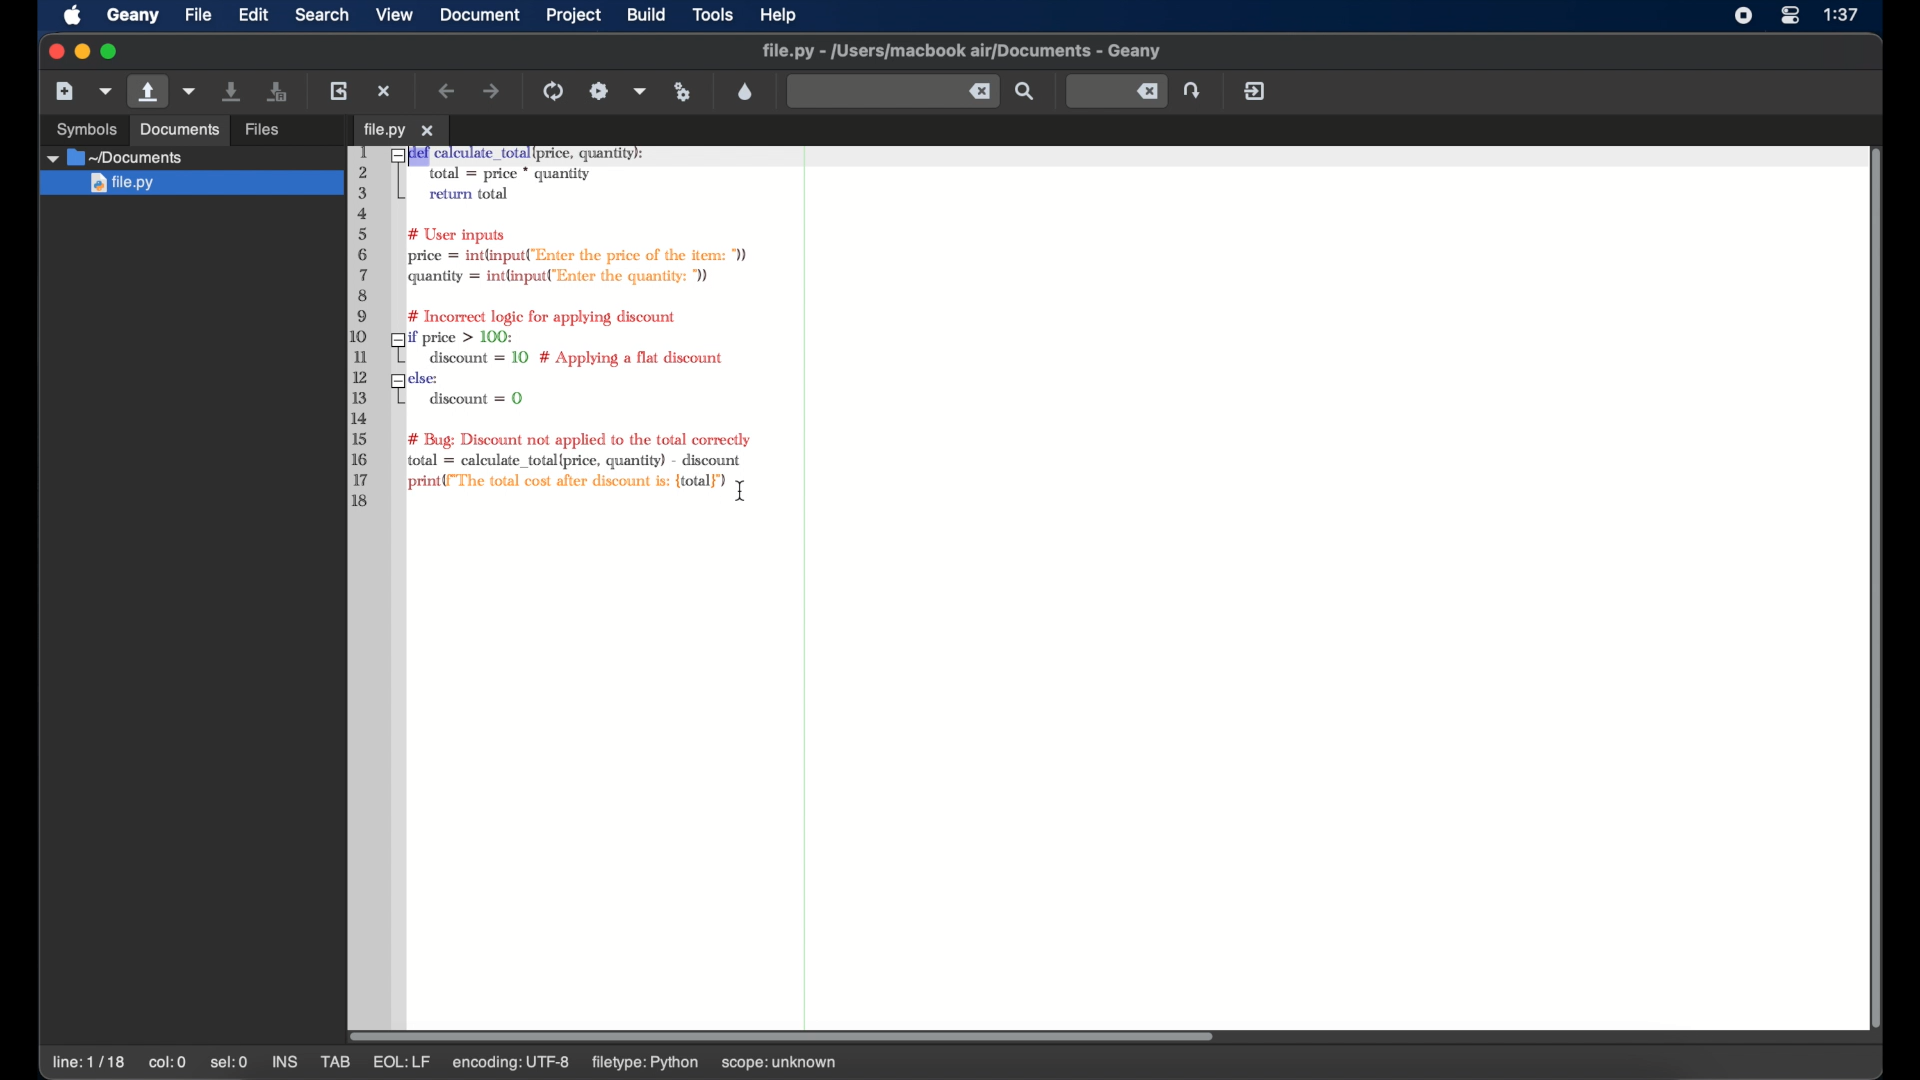  I want to click on close current file, so click(386, 91).